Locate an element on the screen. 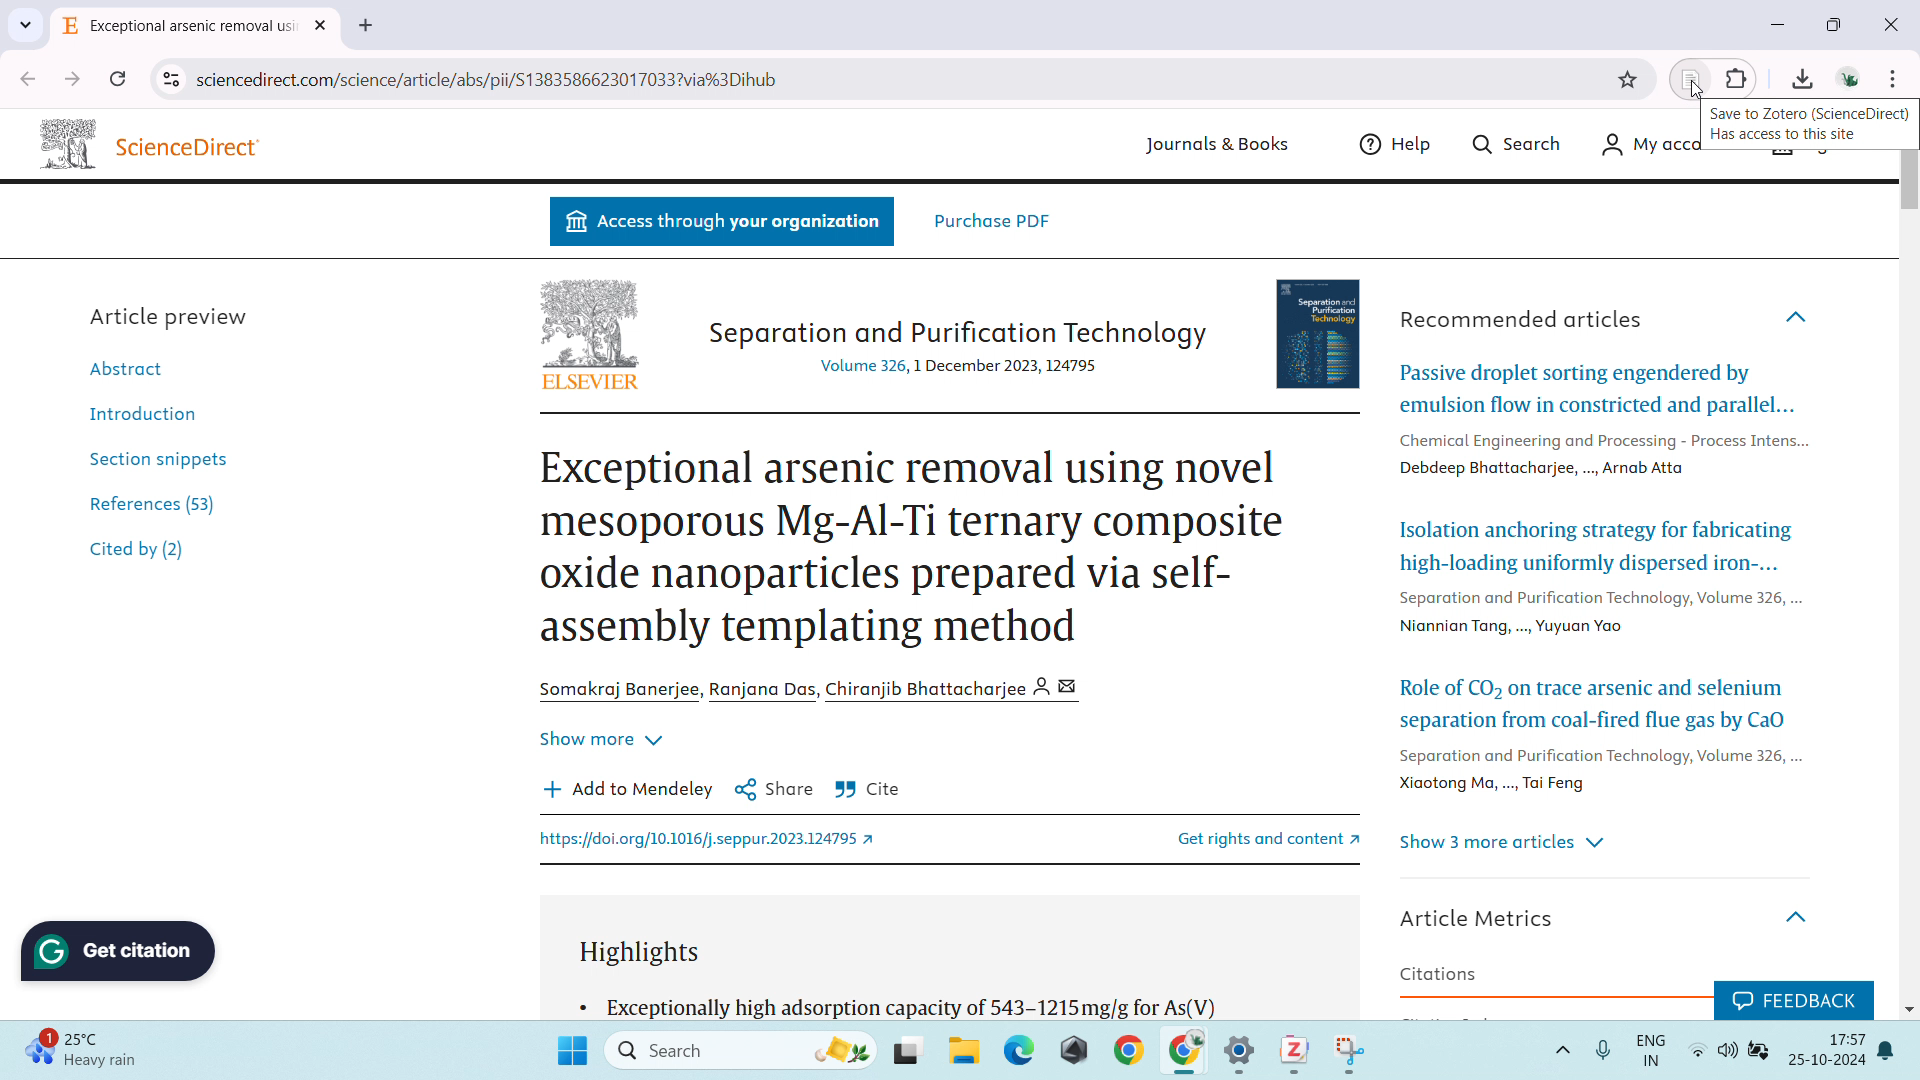 The width and height of the screenshot is (1920, 1080). Show more is located at coordinates (600, 734).